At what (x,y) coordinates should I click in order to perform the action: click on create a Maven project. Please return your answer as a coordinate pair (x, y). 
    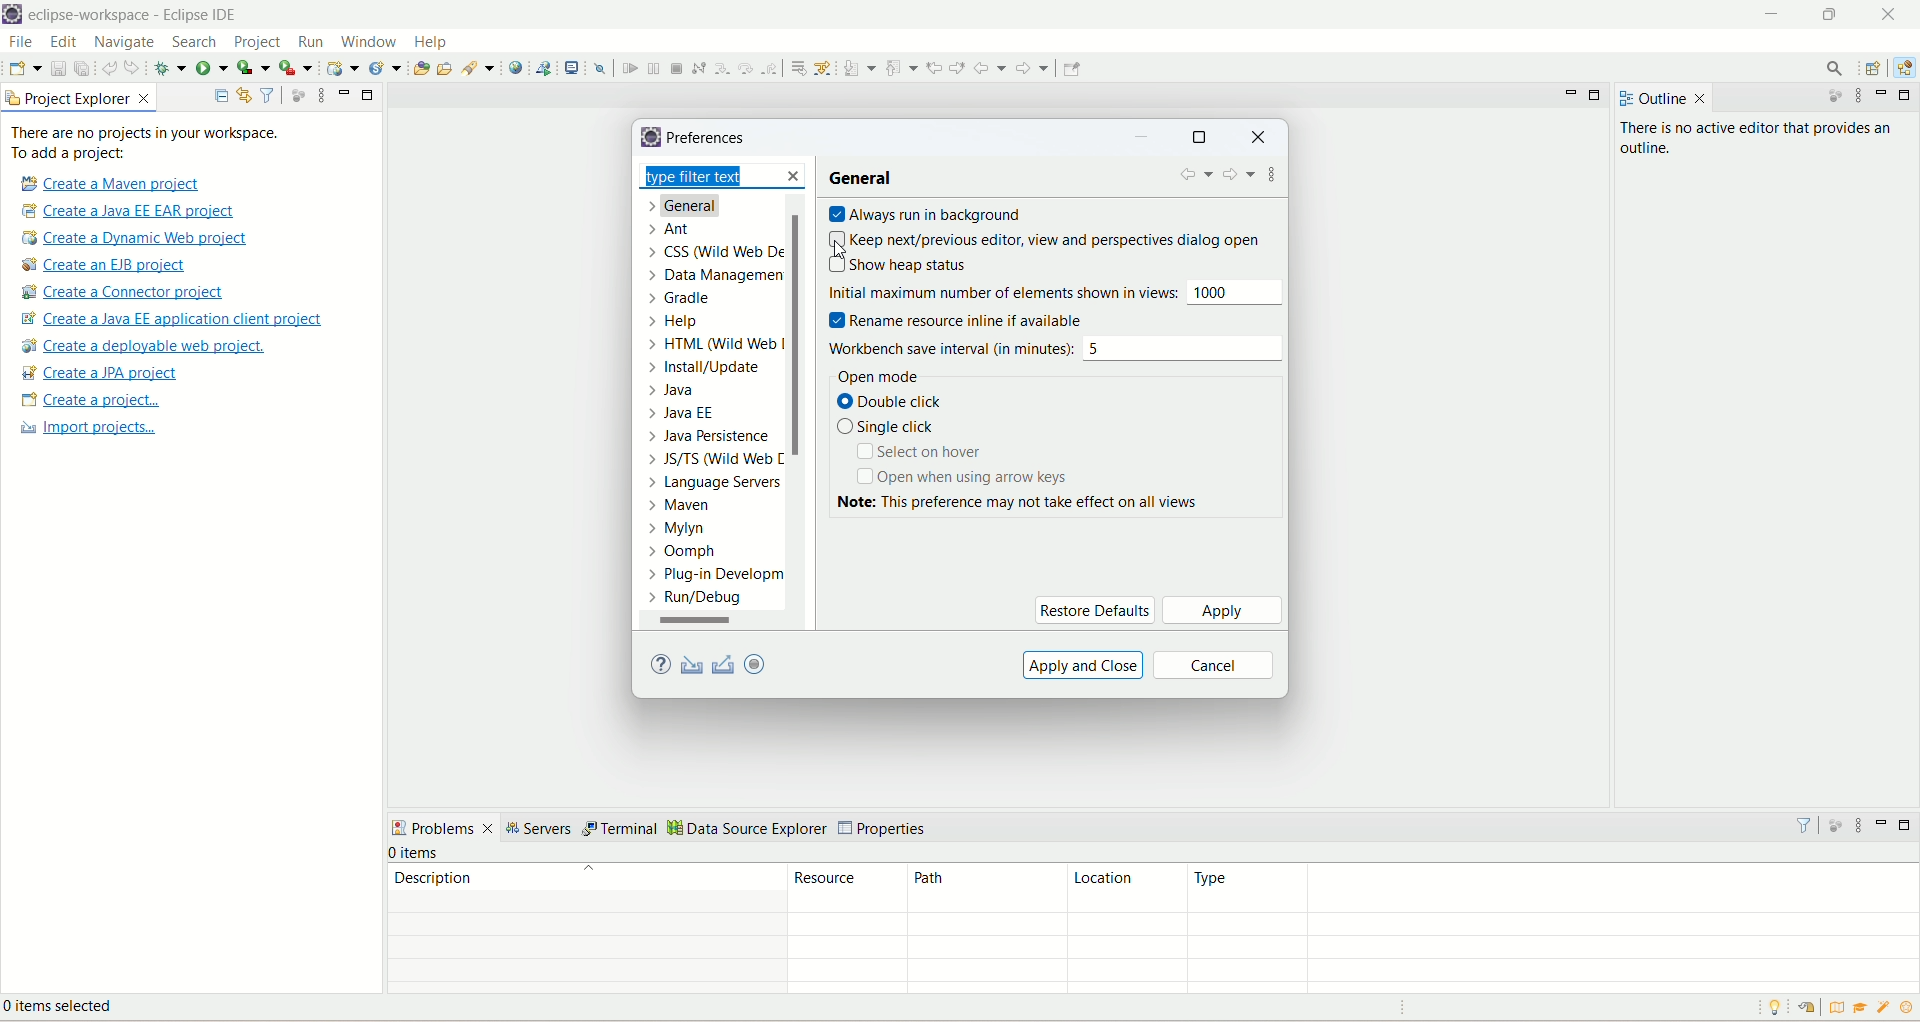
    Looking at the image, I should click on (106, 183).